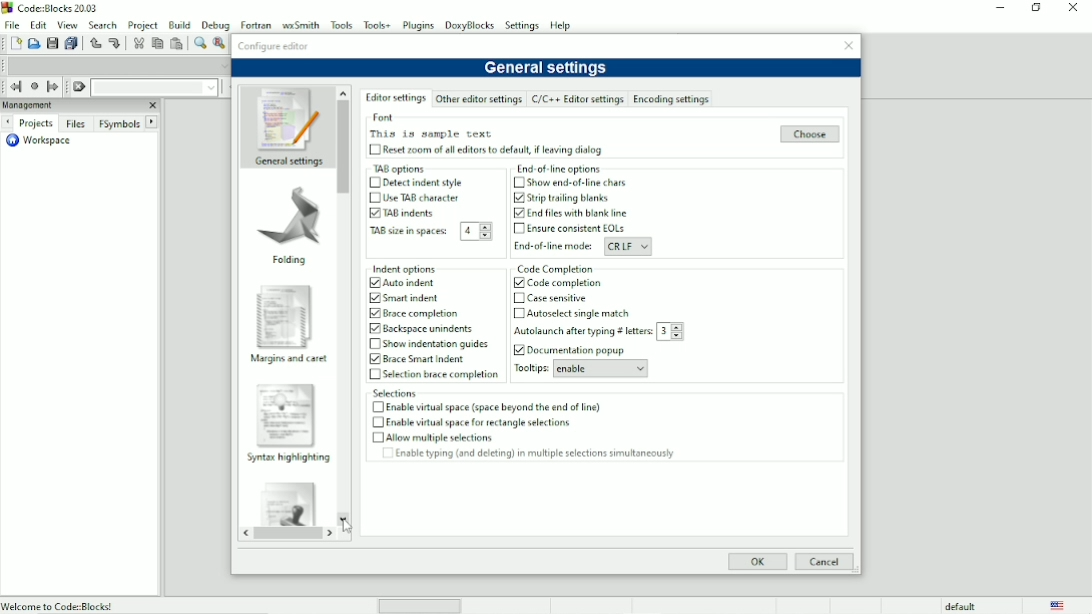 The height and width of the screenshot is (614, 1092). What do you see at coordinates (582, 350) in the screenshot?
I see `Documentation popup` at bounding box center [582, 350].